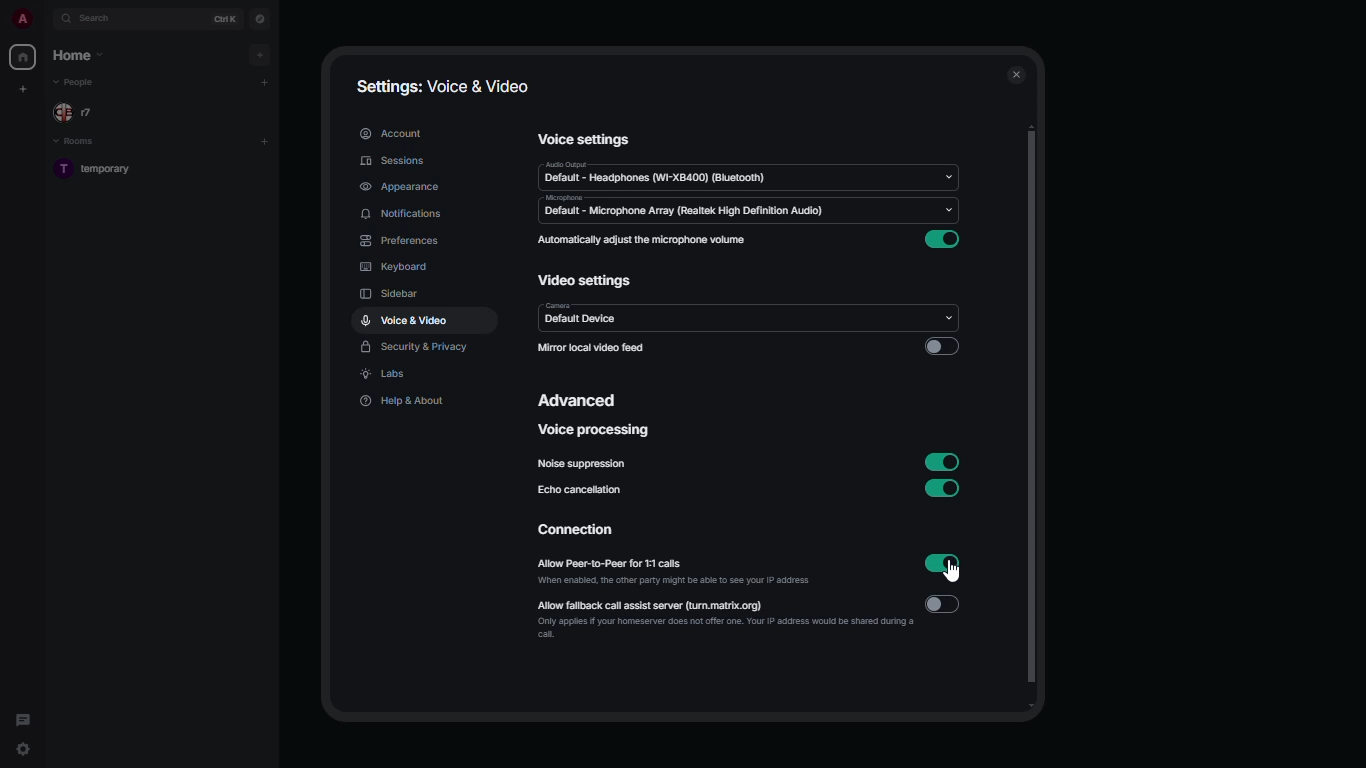 This screenshot has height=768, width=1366. What do you see at coordinates (943, 561) in the screenshot?
I see `enabled` at bounding box center [943, 561].